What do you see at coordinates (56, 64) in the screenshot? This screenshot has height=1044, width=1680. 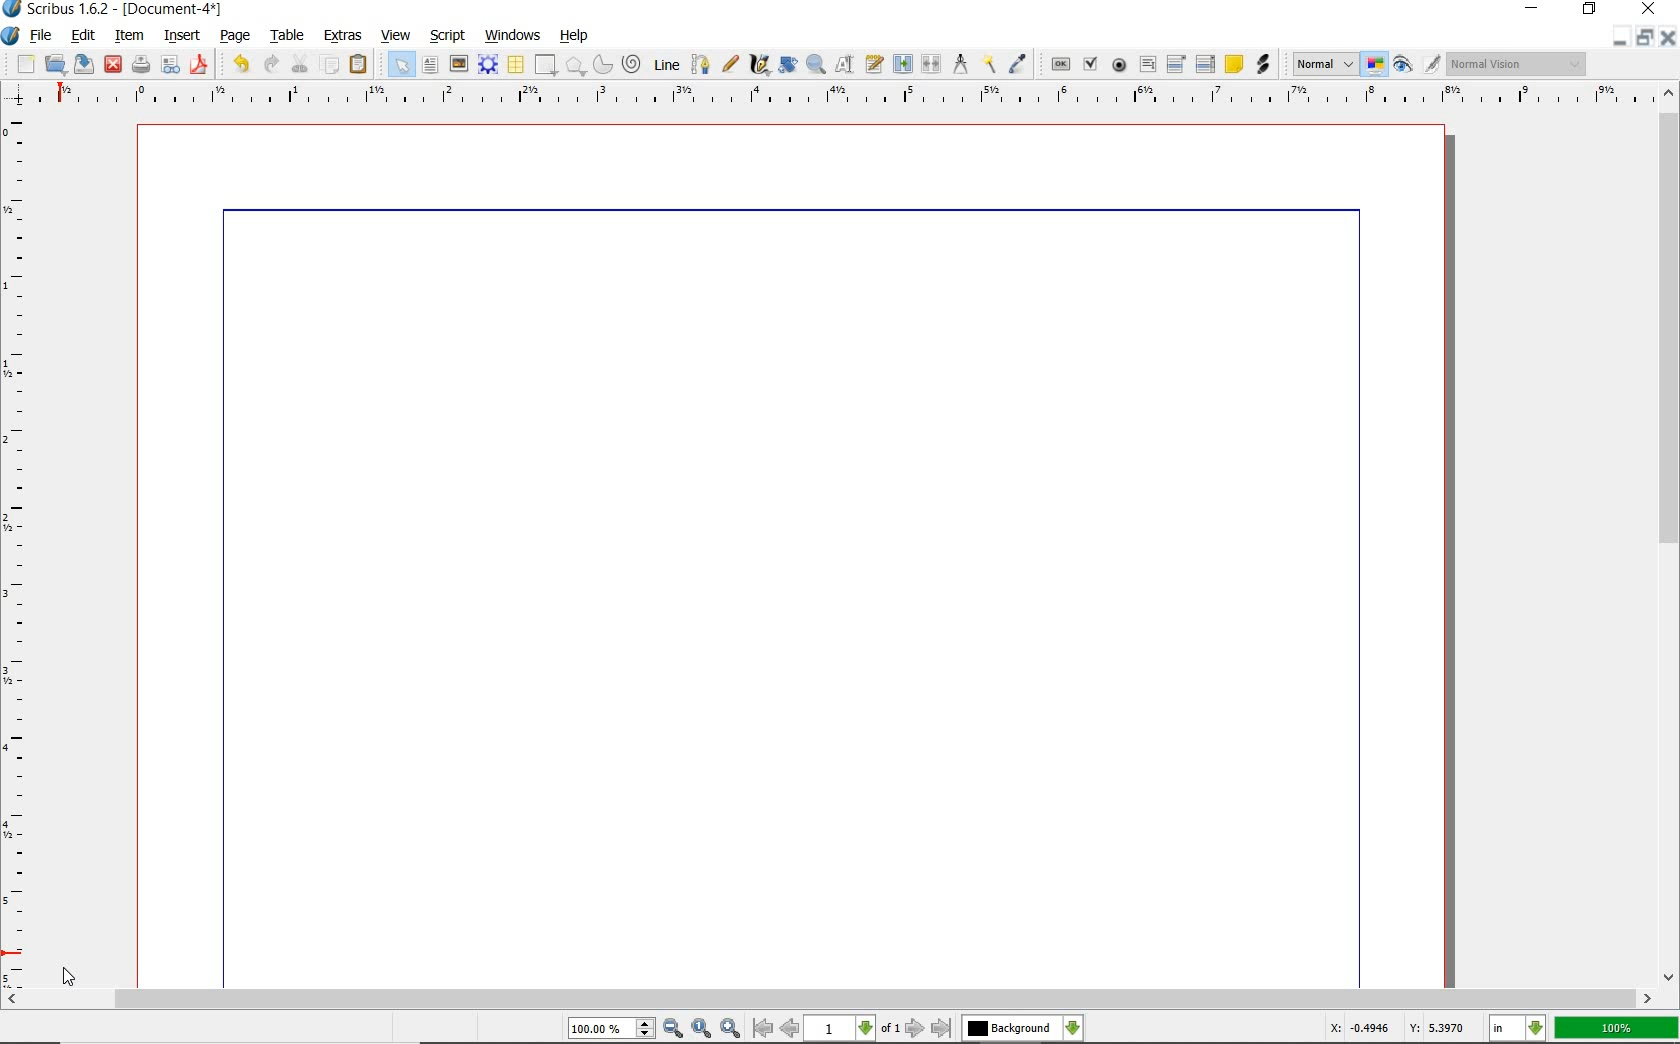 I see `open` at bounding box center [56, 64].